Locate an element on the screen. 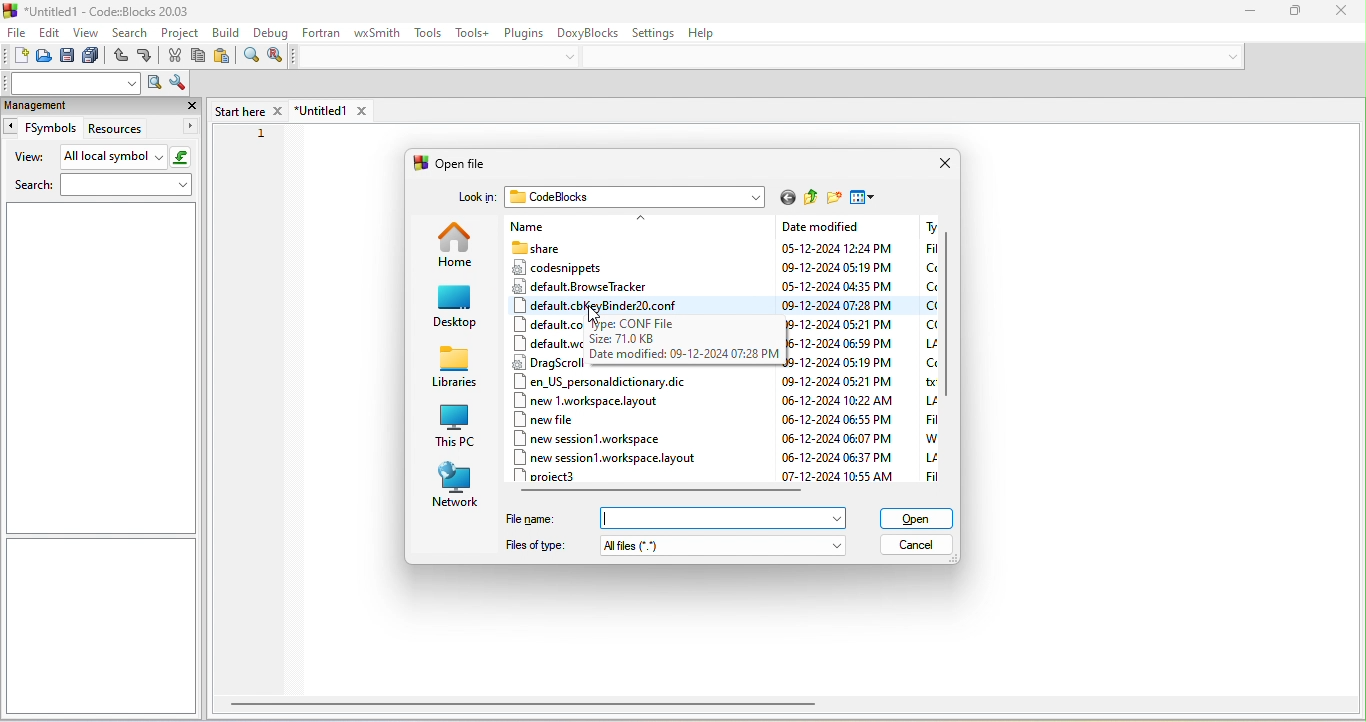 The height and width of the screenshot is (722, 1366). fortran is located at coordinates (324, 35).